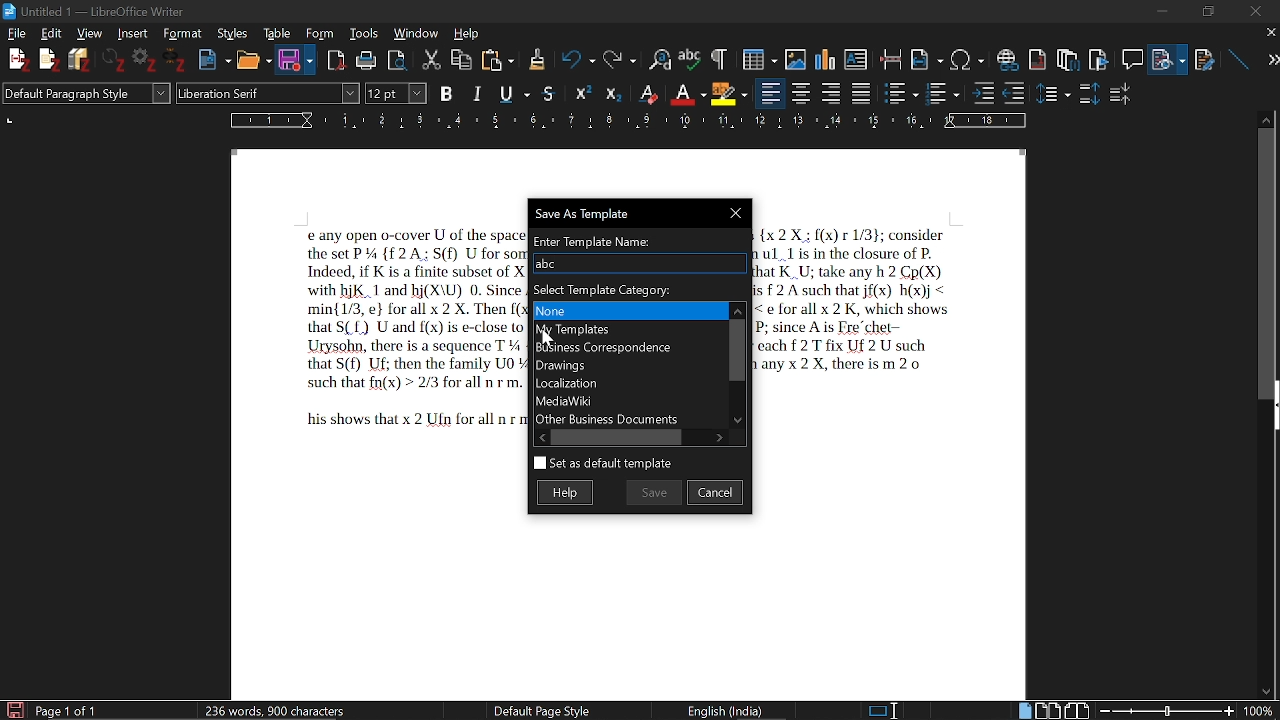 This screenshot has width=1280, height=720. What do you see at coordinates (620, 437) in the screenshot?
I see `Horizontal scrollbar` at bounding box center [620, 437].